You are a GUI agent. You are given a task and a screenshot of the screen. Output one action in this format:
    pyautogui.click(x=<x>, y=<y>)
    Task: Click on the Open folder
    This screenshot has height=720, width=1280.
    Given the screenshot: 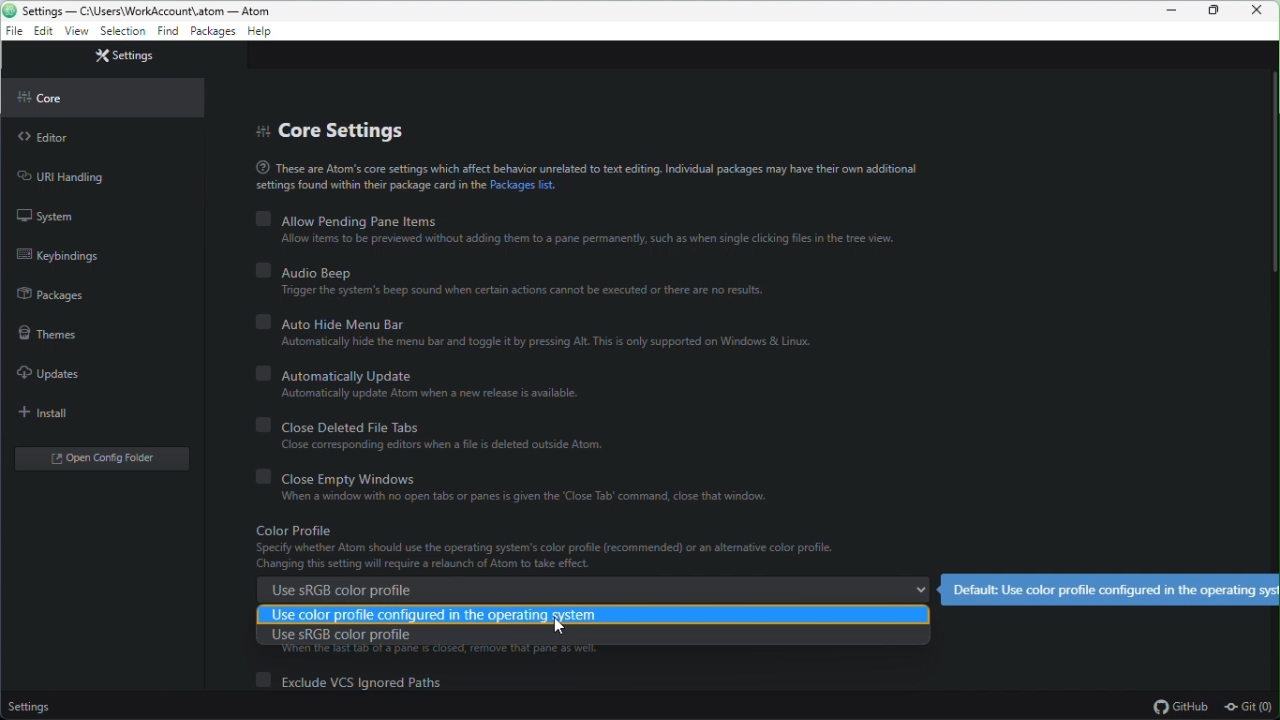 What is the action you would take?
    pyautogui.click(x=97, y=460)
    